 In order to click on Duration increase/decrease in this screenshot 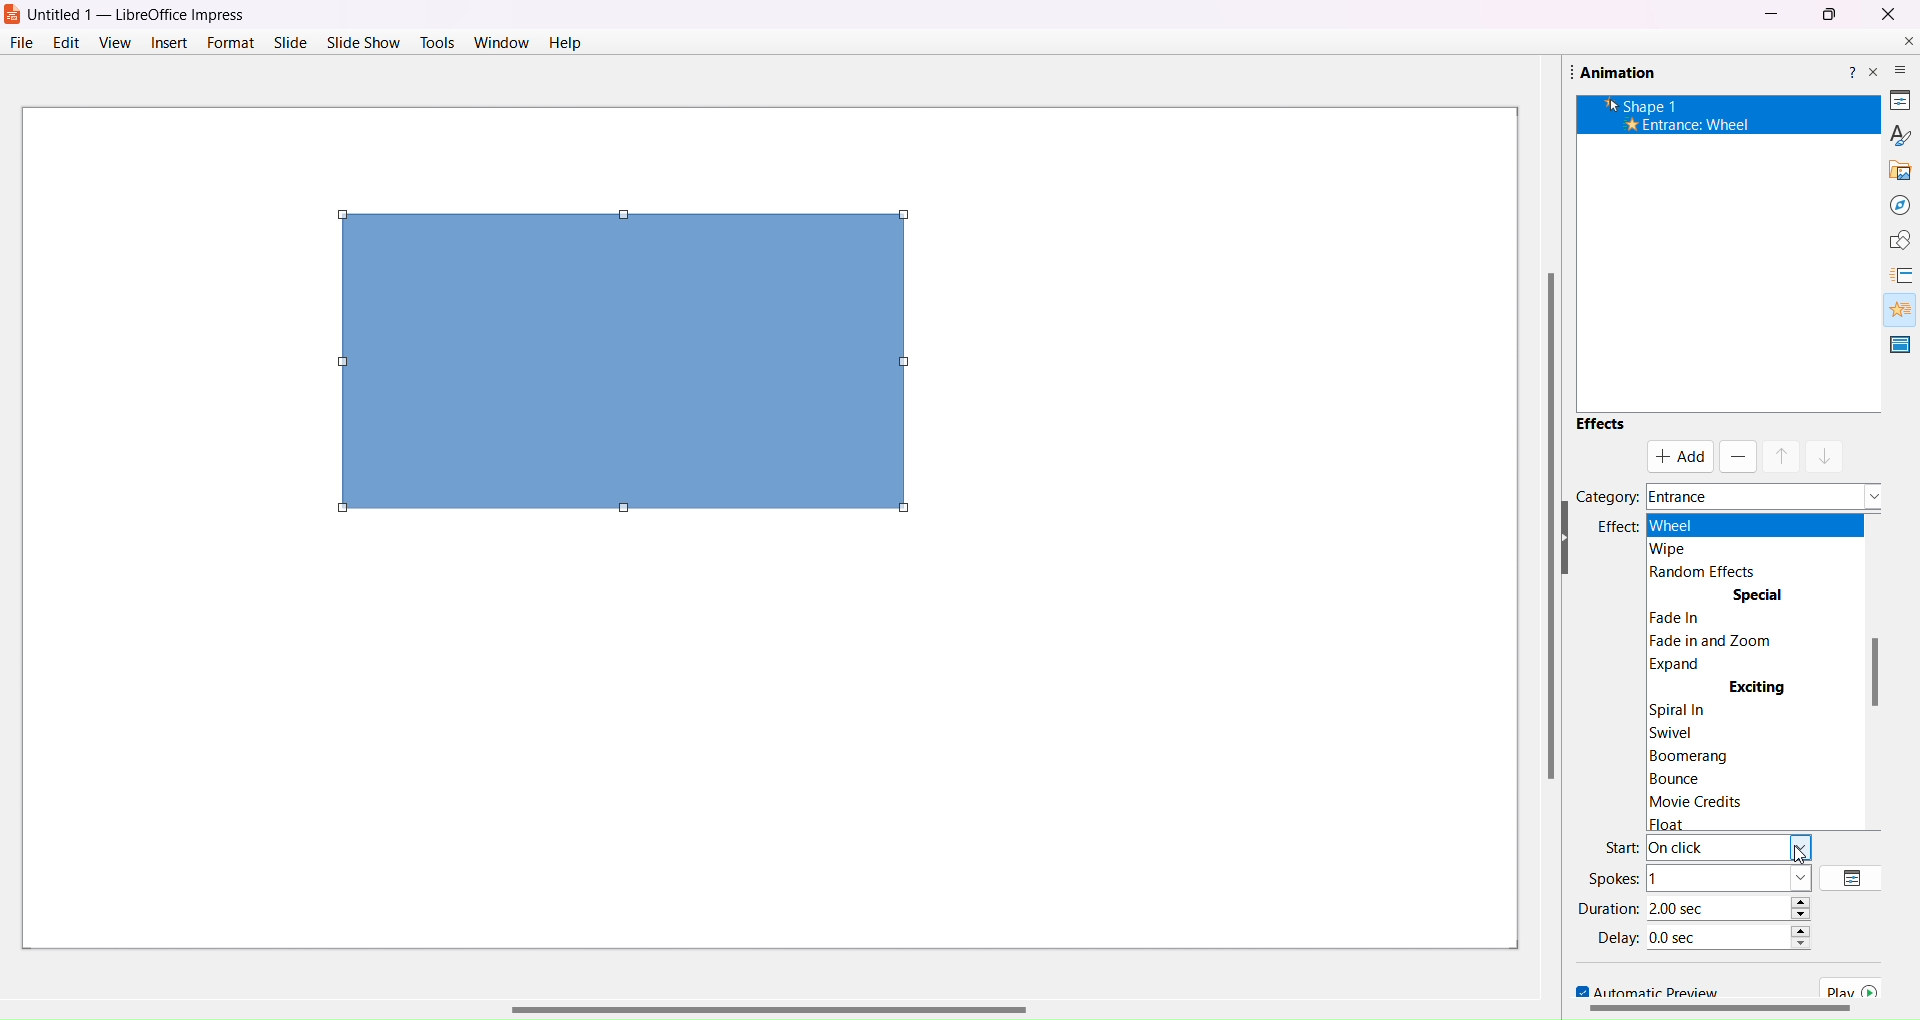, I will do `click(1806, 907)`.